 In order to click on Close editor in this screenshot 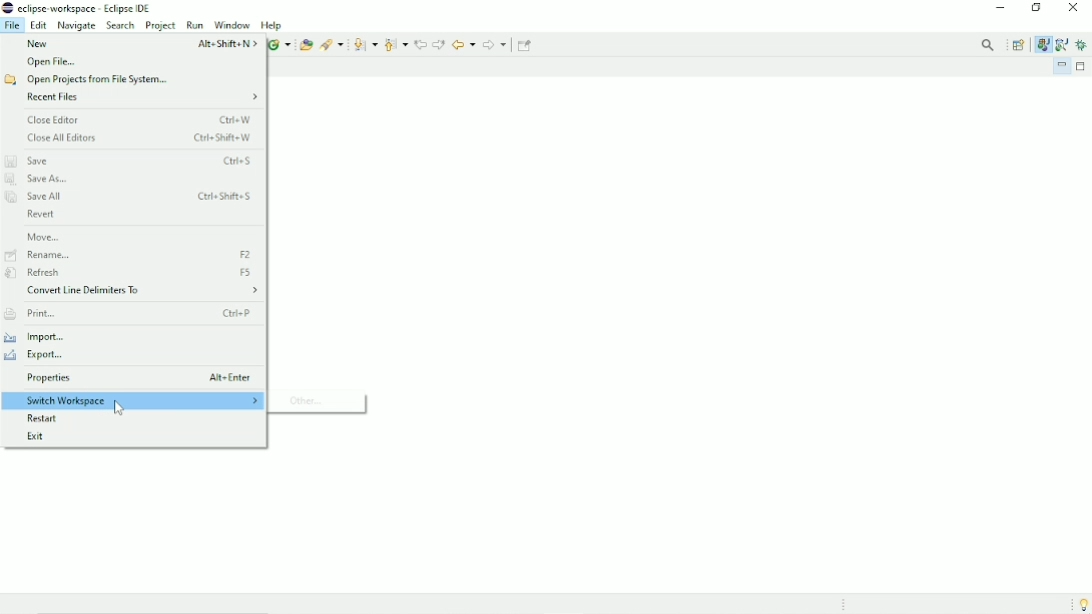, I will do `click(141, 119)`.